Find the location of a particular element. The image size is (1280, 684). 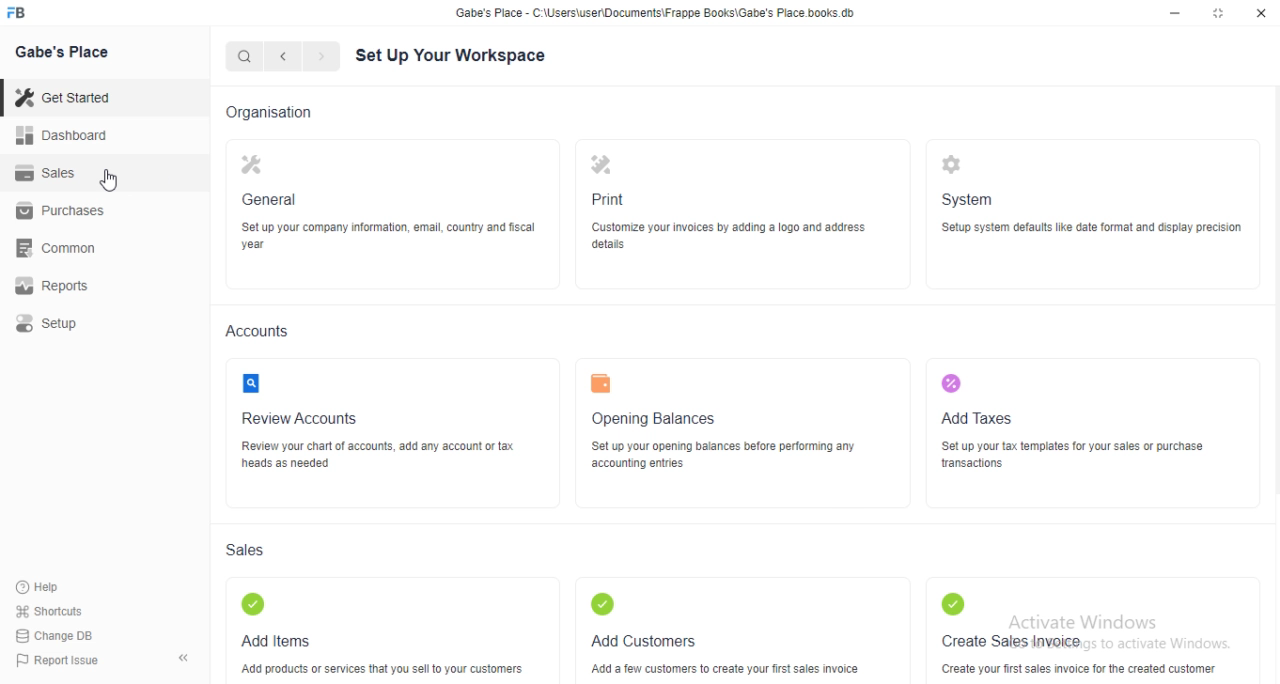

add taxes icon is located at coordinates (951, 384).